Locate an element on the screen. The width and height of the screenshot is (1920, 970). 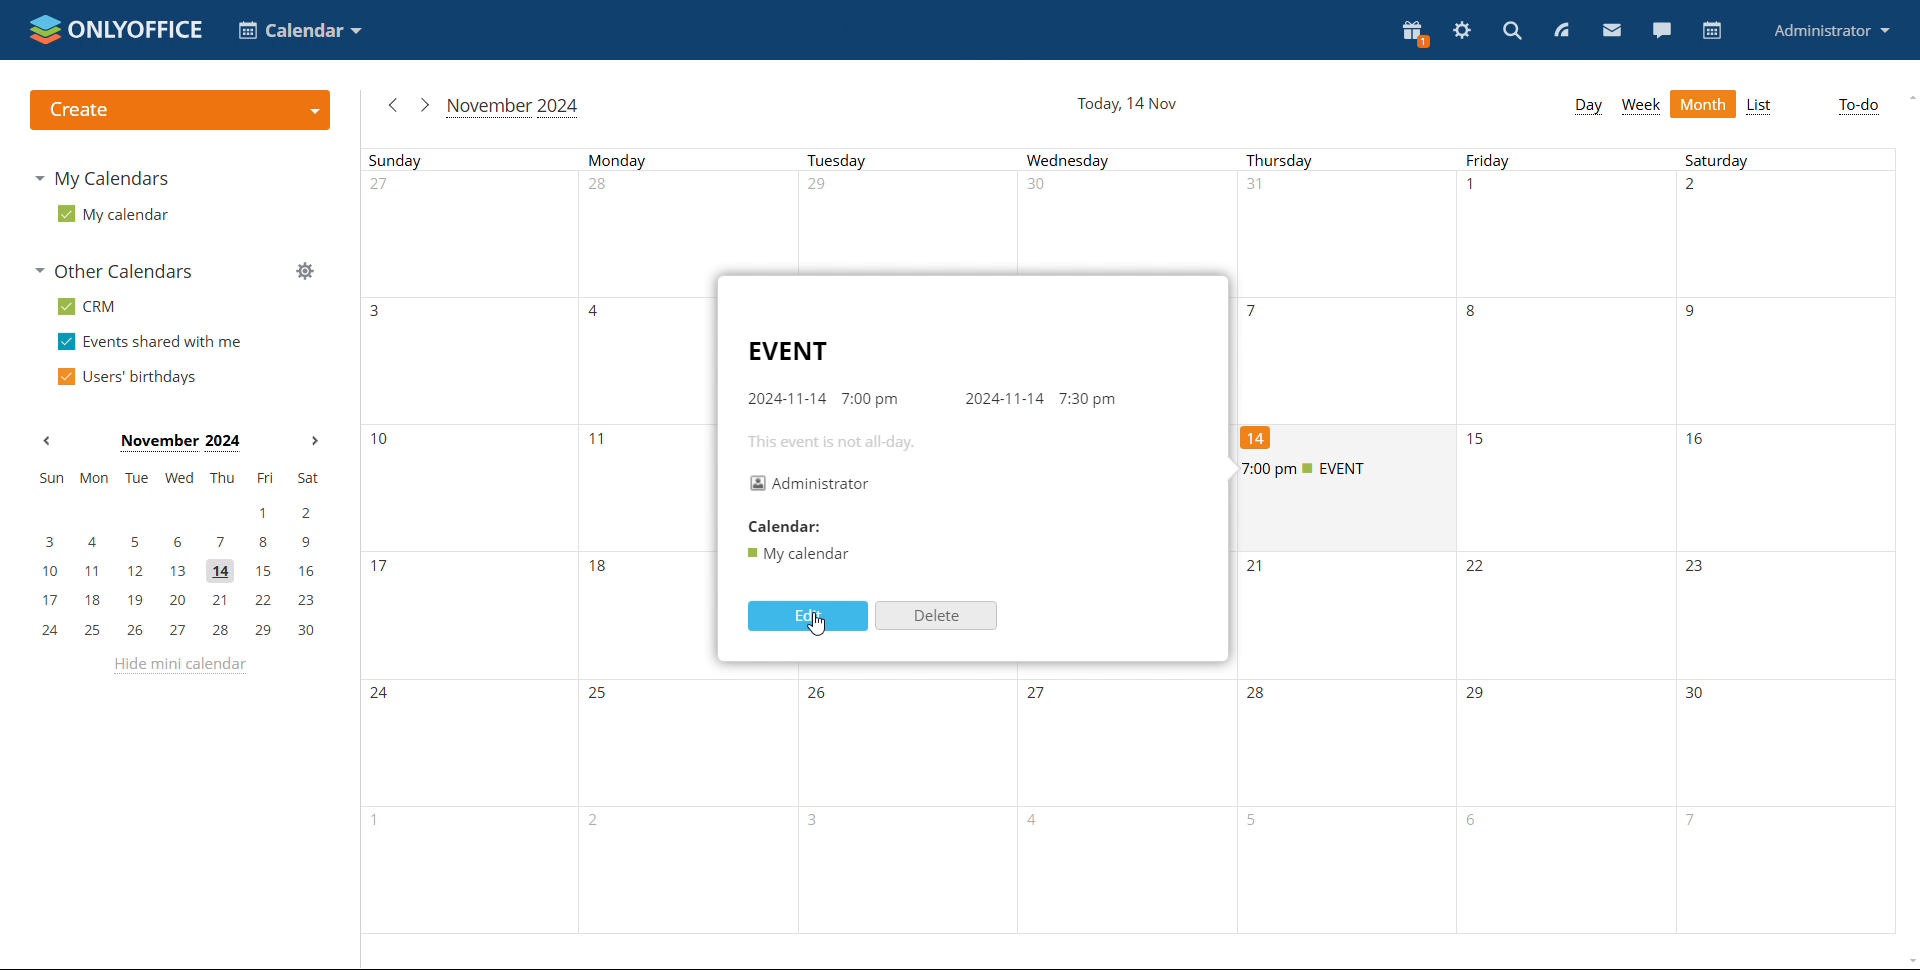
number is located at coordinates (600, 191).